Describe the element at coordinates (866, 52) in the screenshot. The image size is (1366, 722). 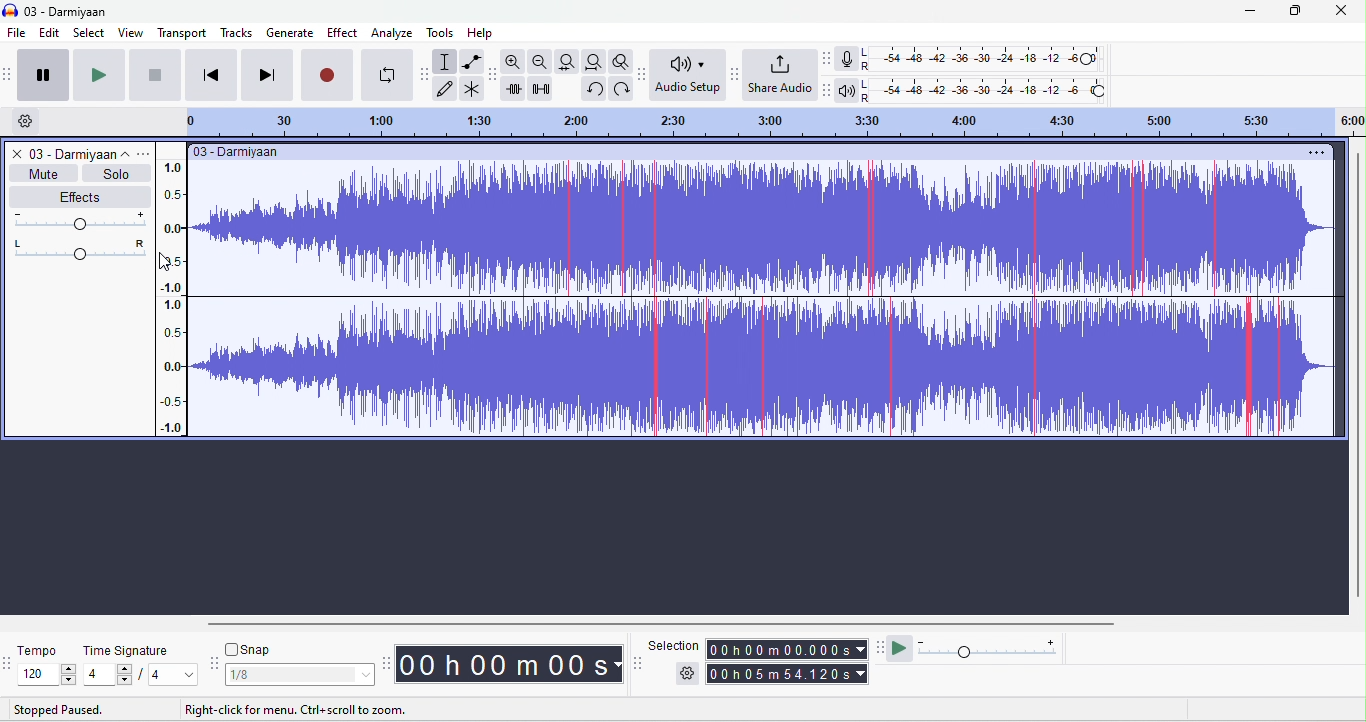
I see `L` at that location.